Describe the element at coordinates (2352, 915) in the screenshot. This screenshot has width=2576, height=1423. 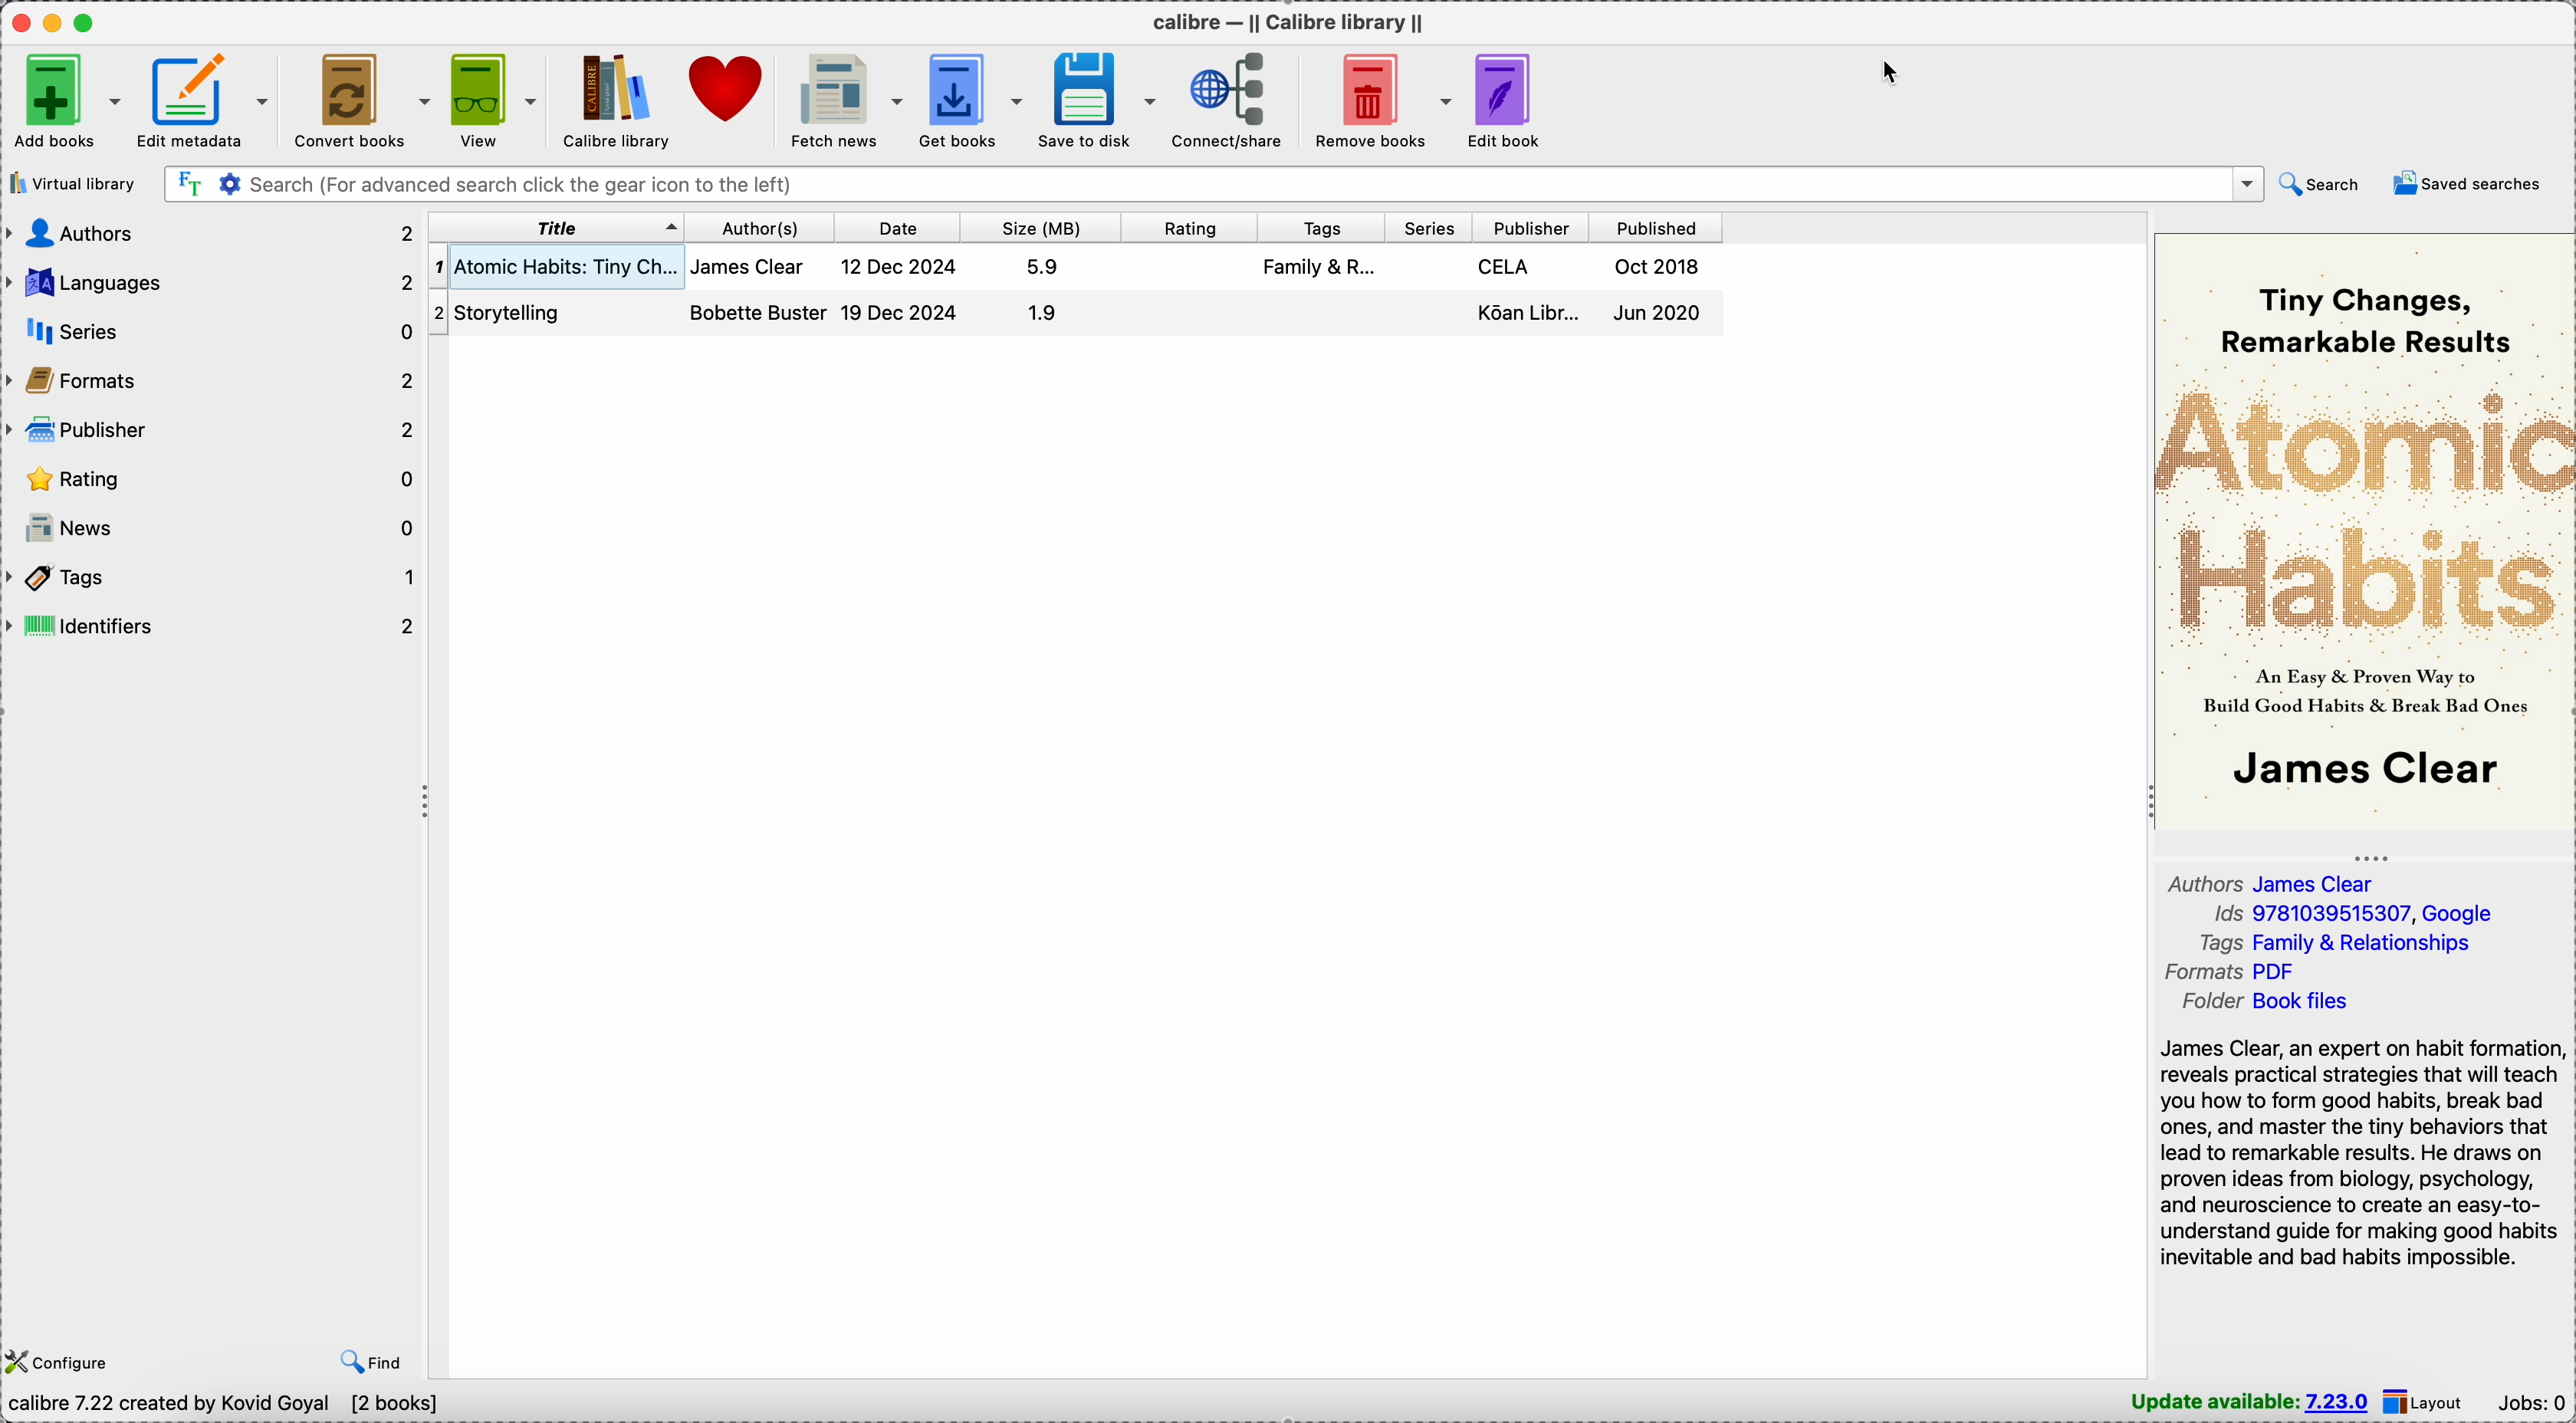
I see `Ids: 97810395153985307, google` at that location.